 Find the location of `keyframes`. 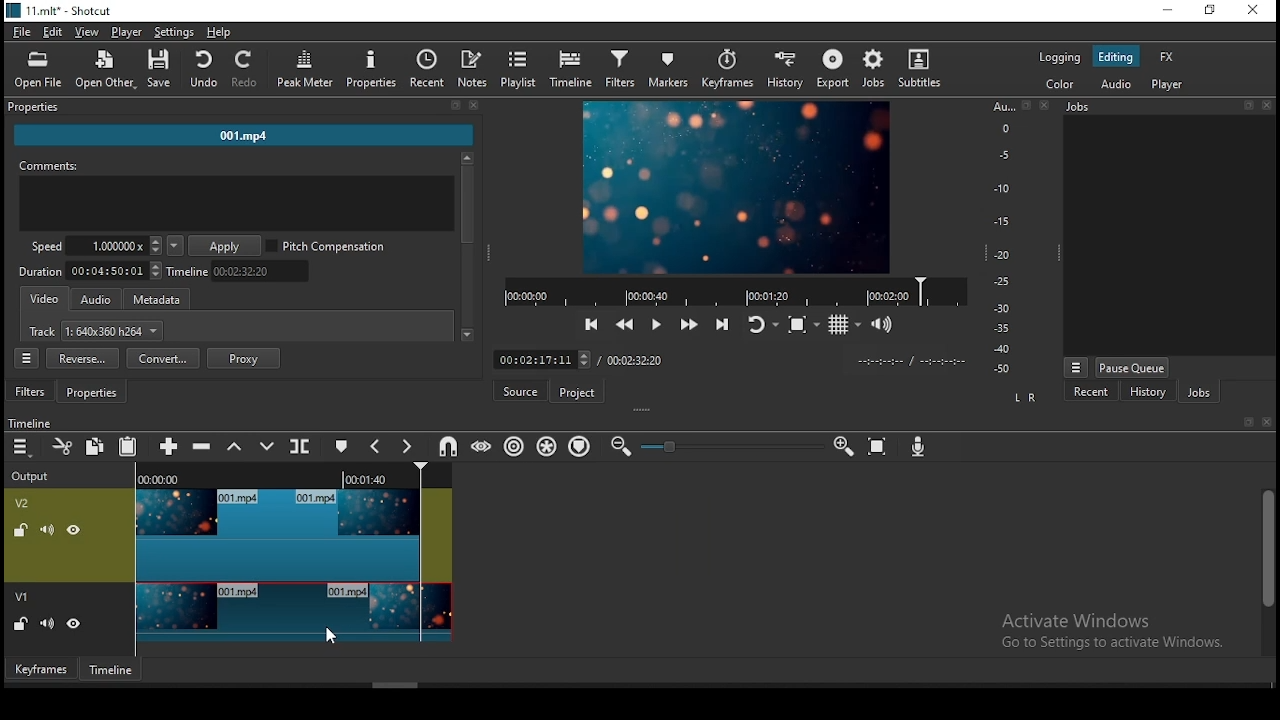

keyframes is located at coordinates (39, 668).